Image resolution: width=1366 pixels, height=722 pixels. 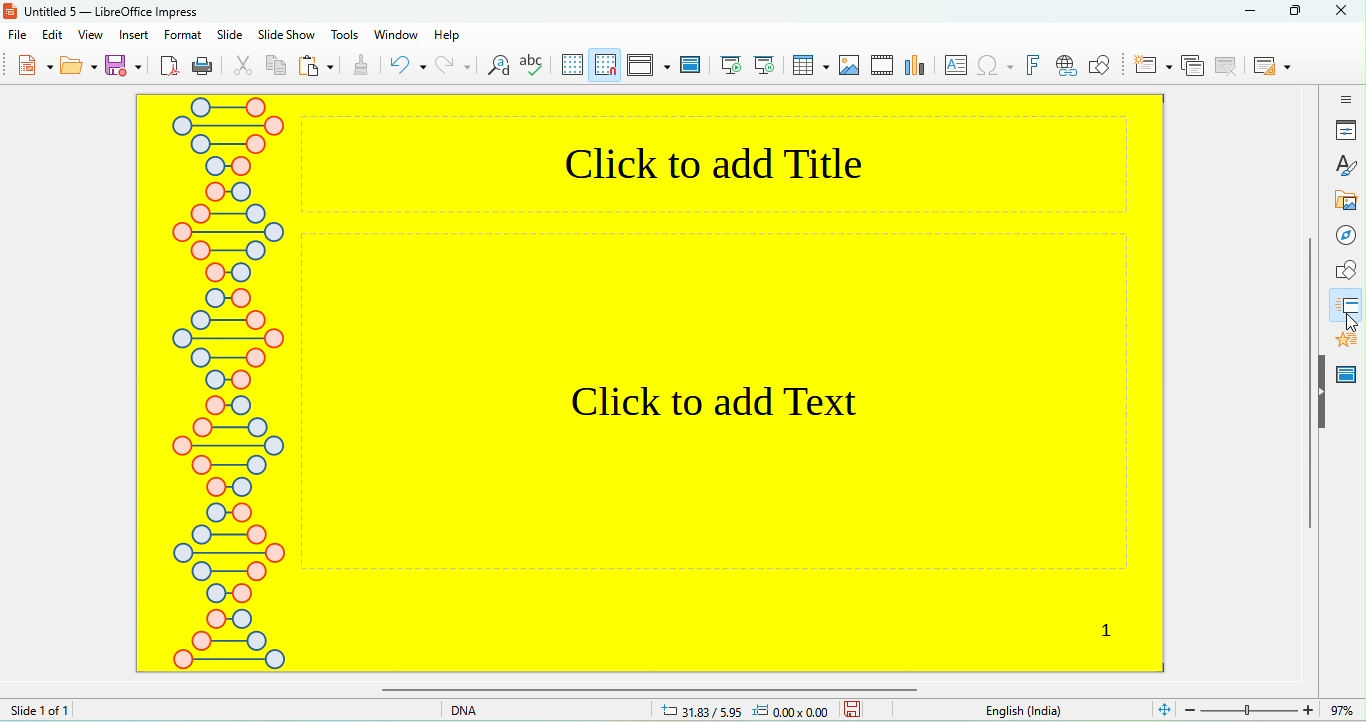 I want to click on zoom, so click(x=1256, y=709).